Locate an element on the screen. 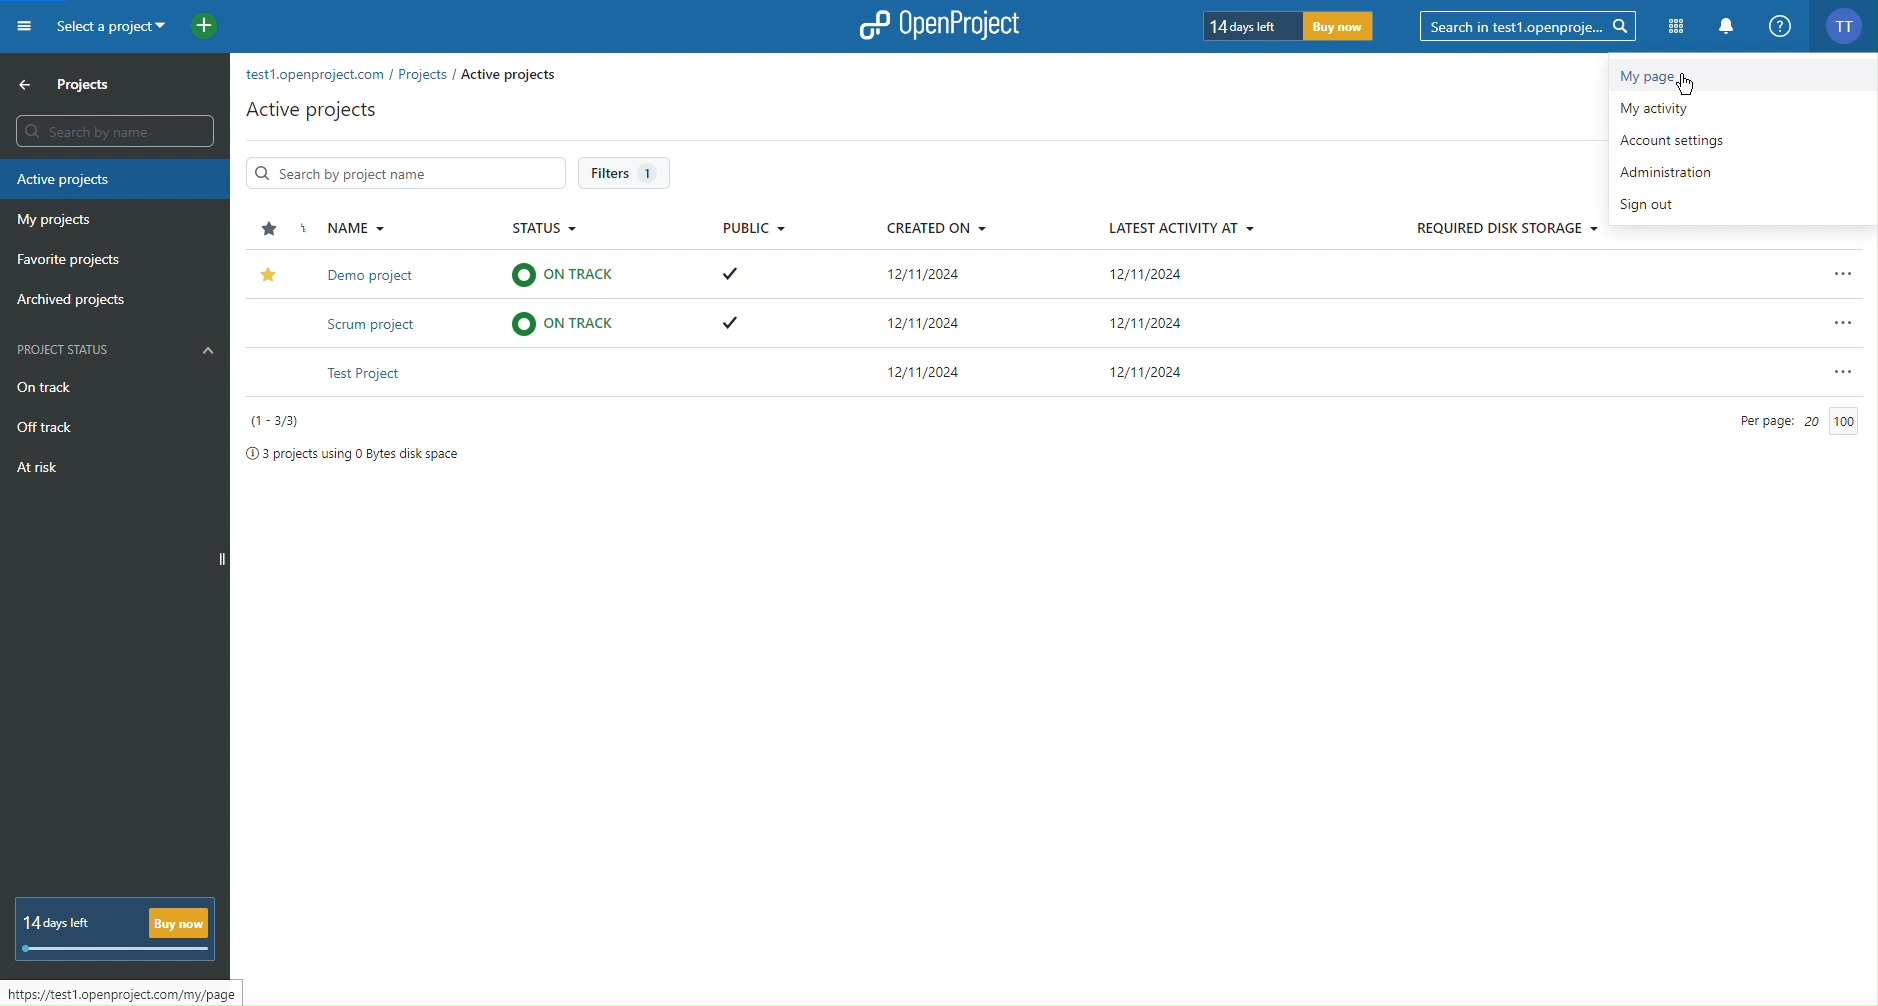 The width and height of the screenshot is (1878, 1006). Text Project is located at coordinates (371, 374).